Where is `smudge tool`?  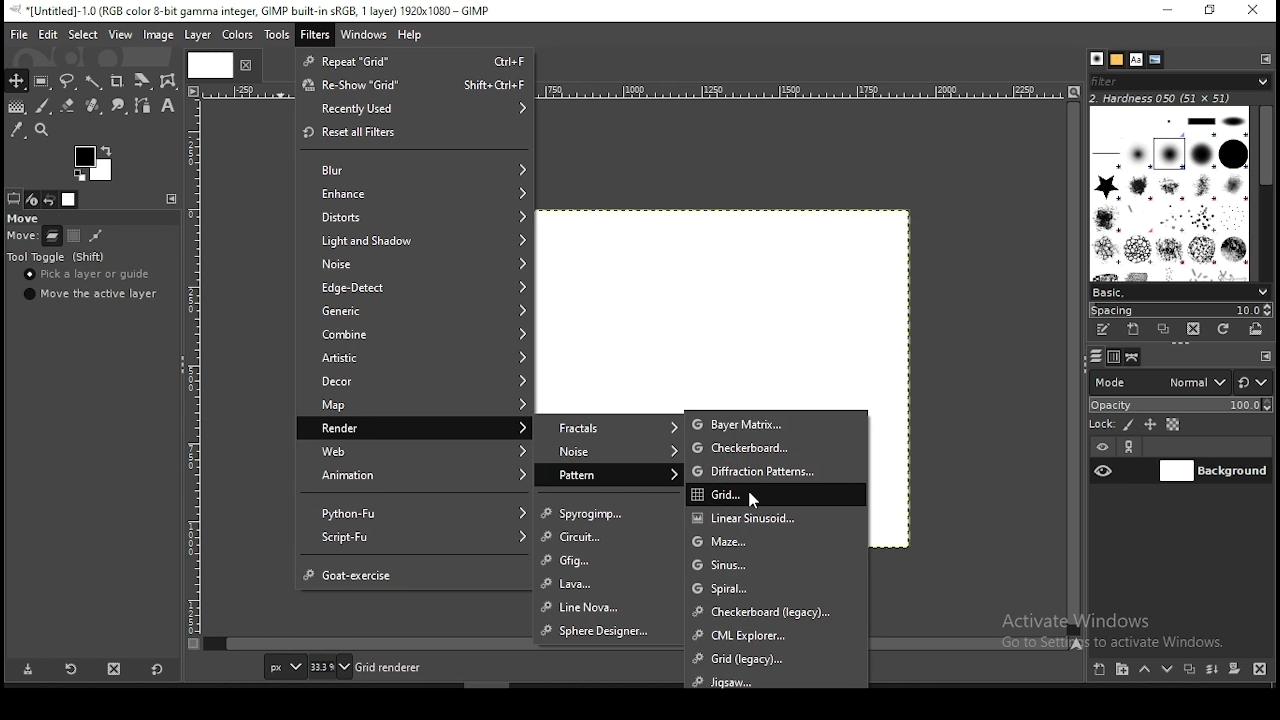
smudge tool is located at coordinates (121, 107).